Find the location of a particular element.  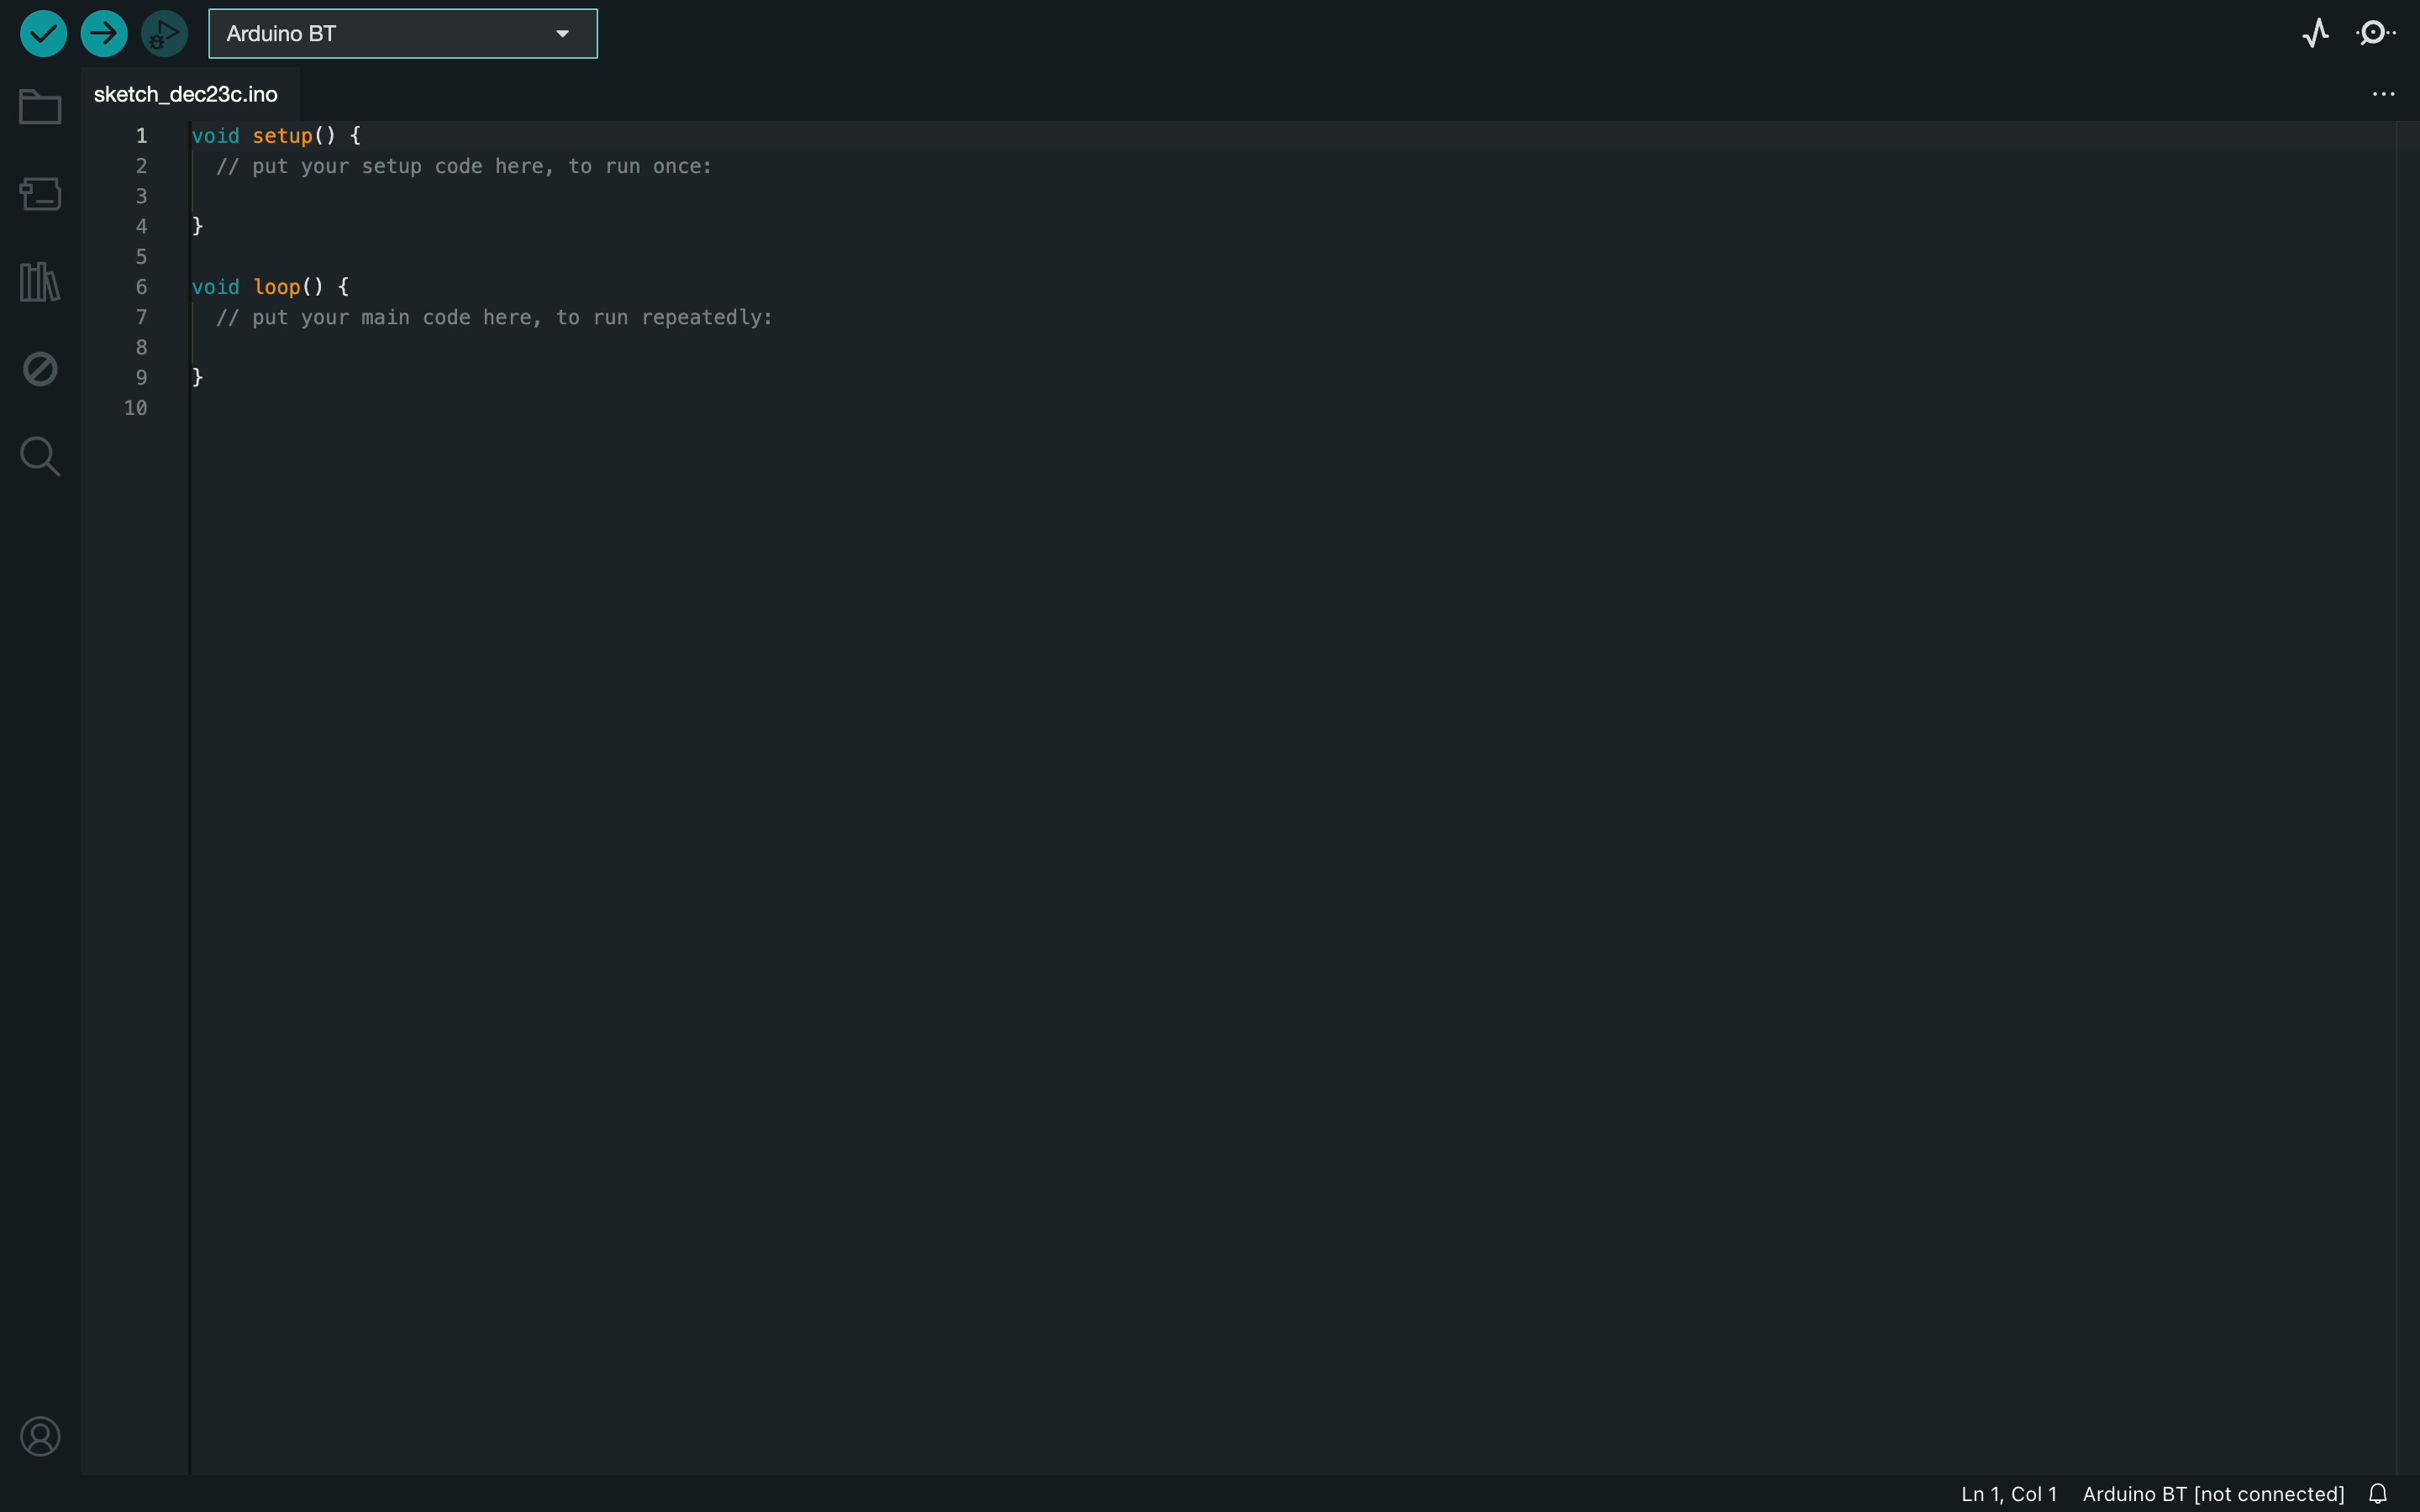

upload is located at coordinates (111, 32).